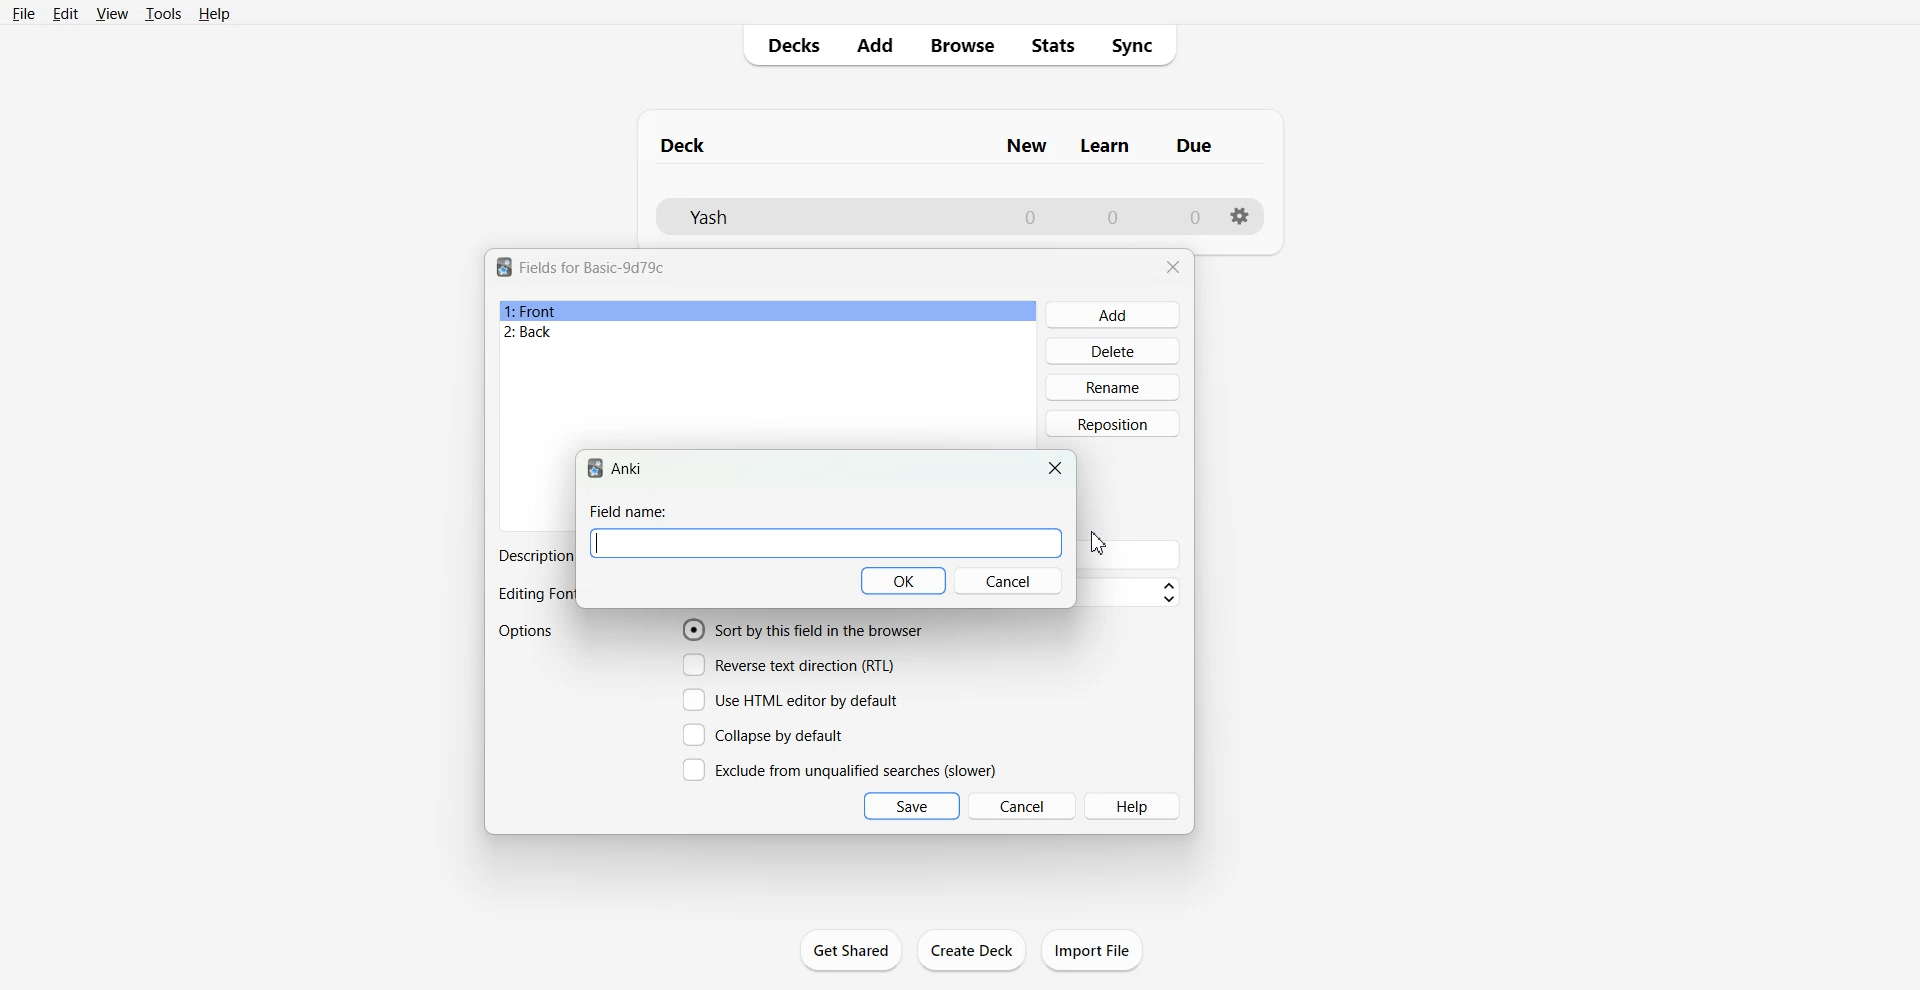 The image size is (1920, 990). Describe the element at coordinates (504, 267) in the screenshot. I see `Software logo` at that location.